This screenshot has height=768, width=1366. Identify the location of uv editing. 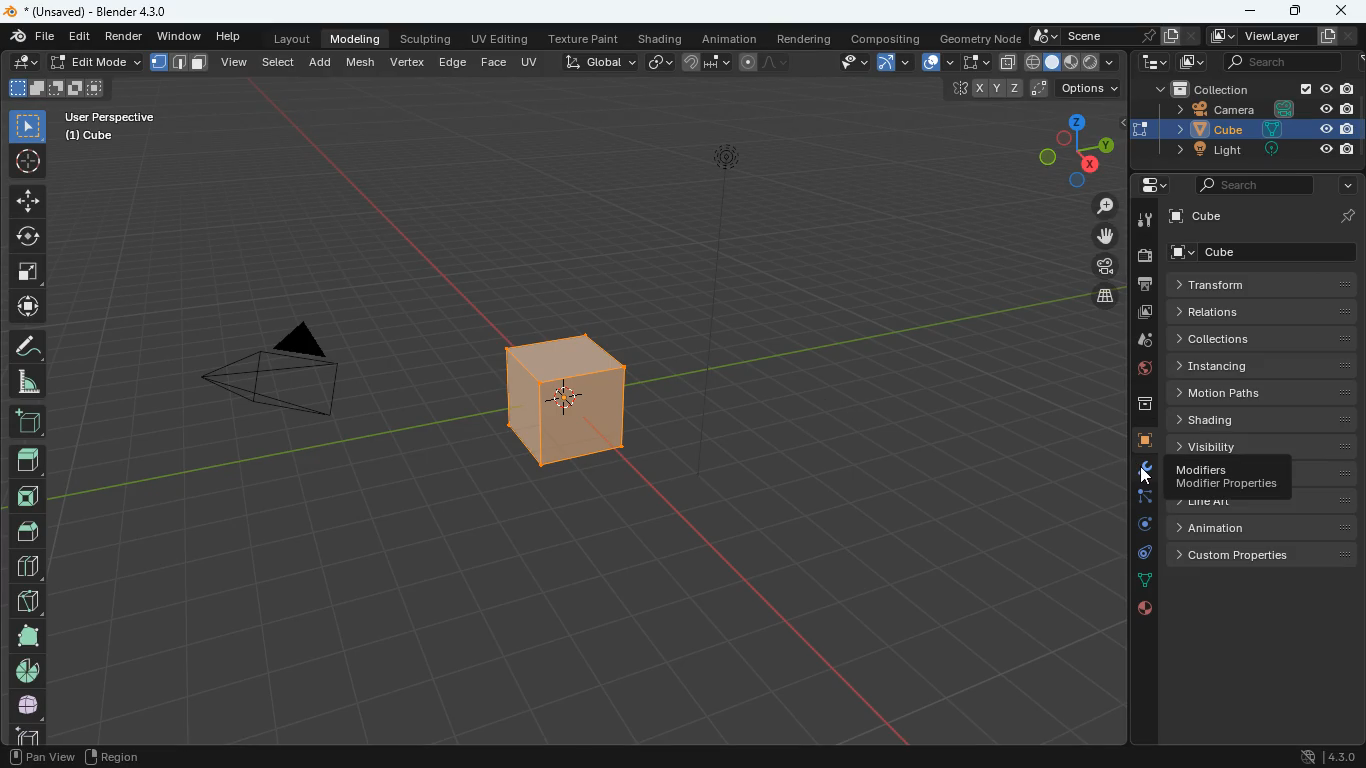
(500, 38).